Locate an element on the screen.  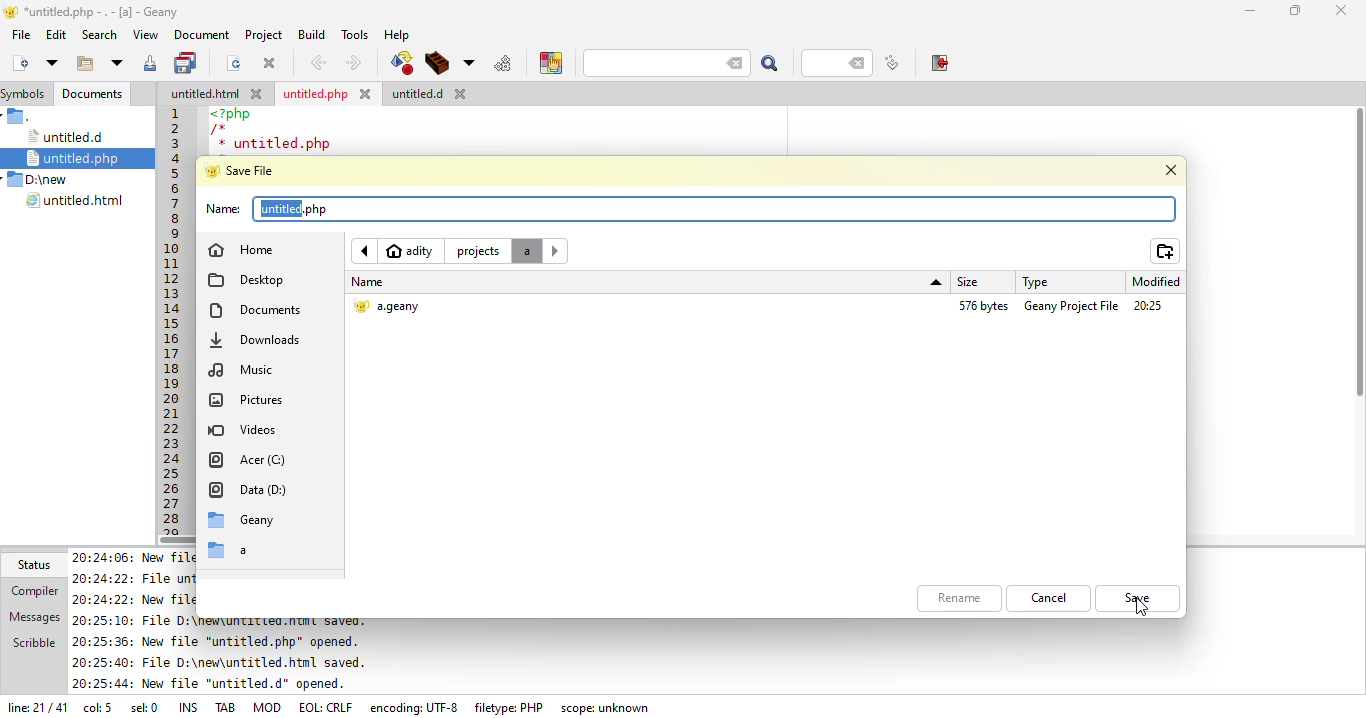
projects is located at coordinates (477, 252).